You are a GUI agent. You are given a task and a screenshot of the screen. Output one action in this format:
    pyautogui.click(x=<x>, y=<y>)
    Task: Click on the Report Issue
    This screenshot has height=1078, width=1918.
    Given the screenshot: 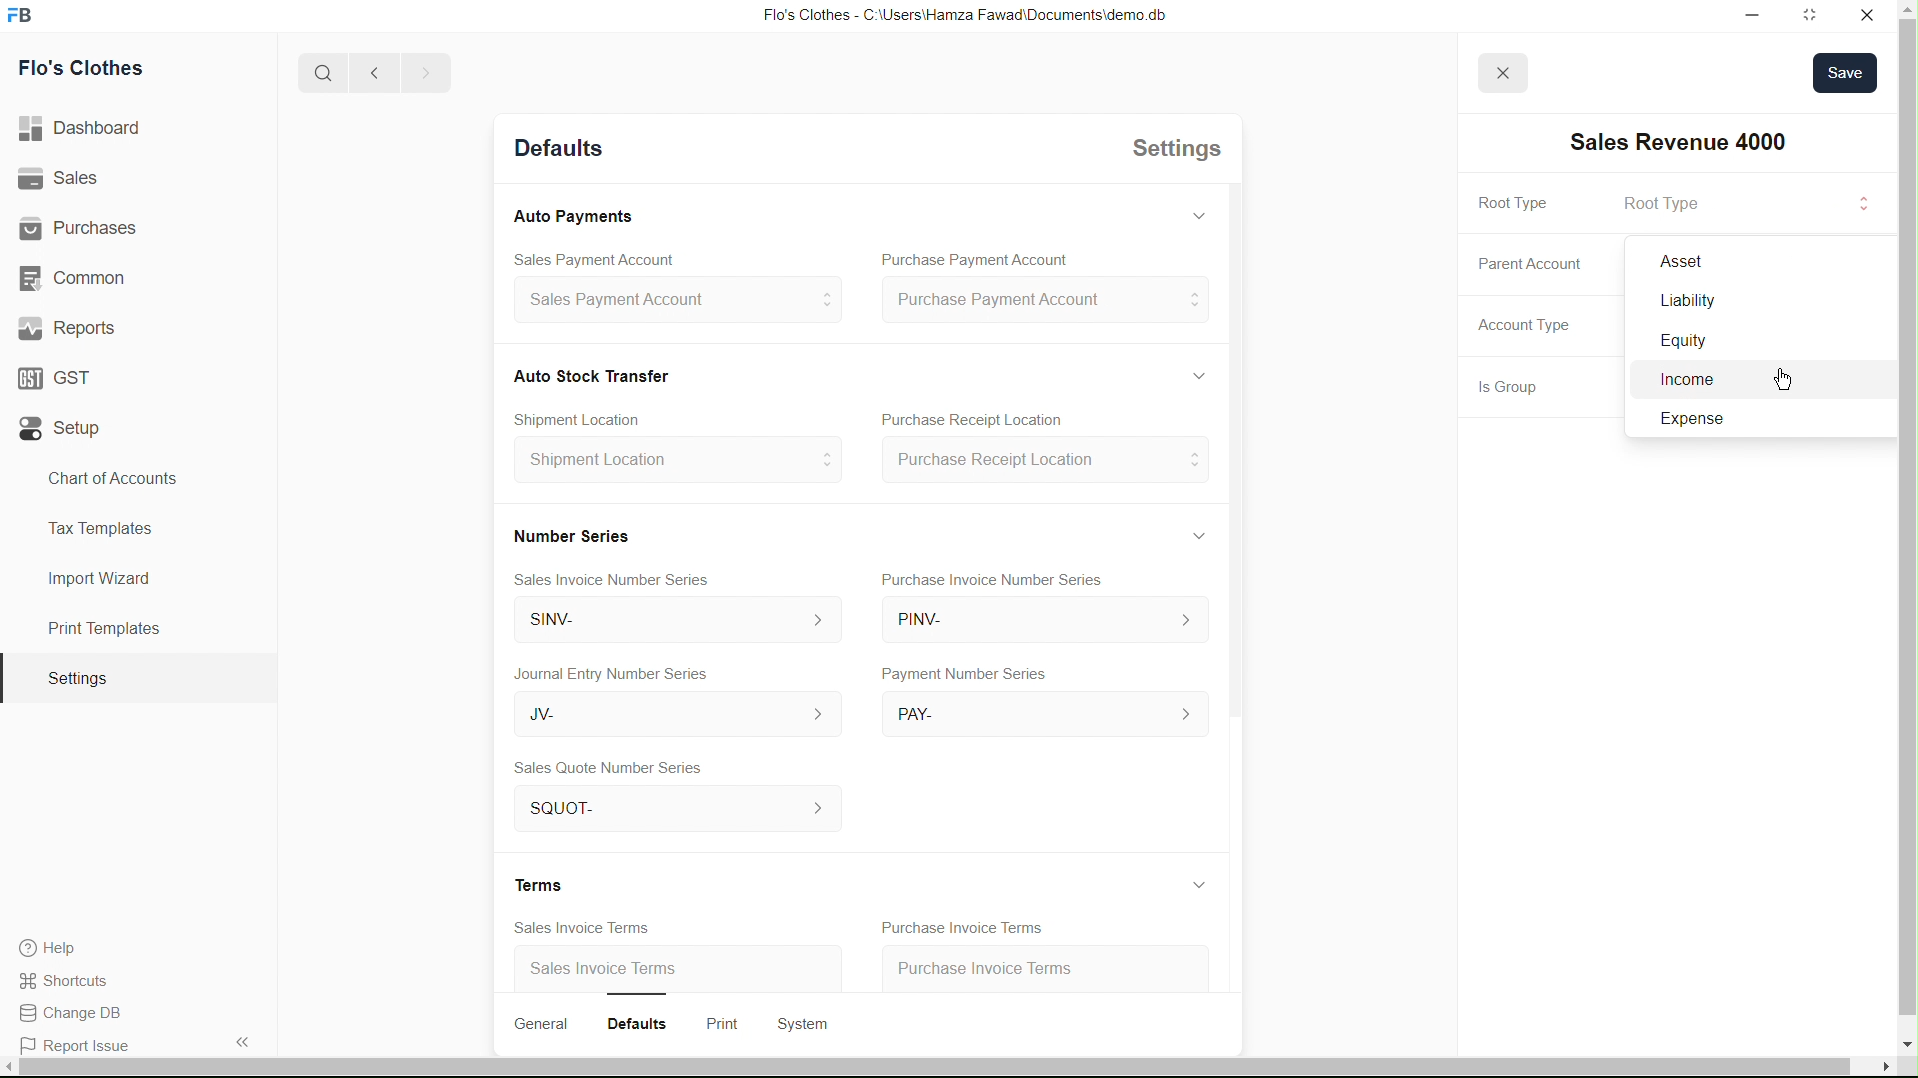 What is the action you would take?
    pyautogui.click(x=81, y=1047)
    